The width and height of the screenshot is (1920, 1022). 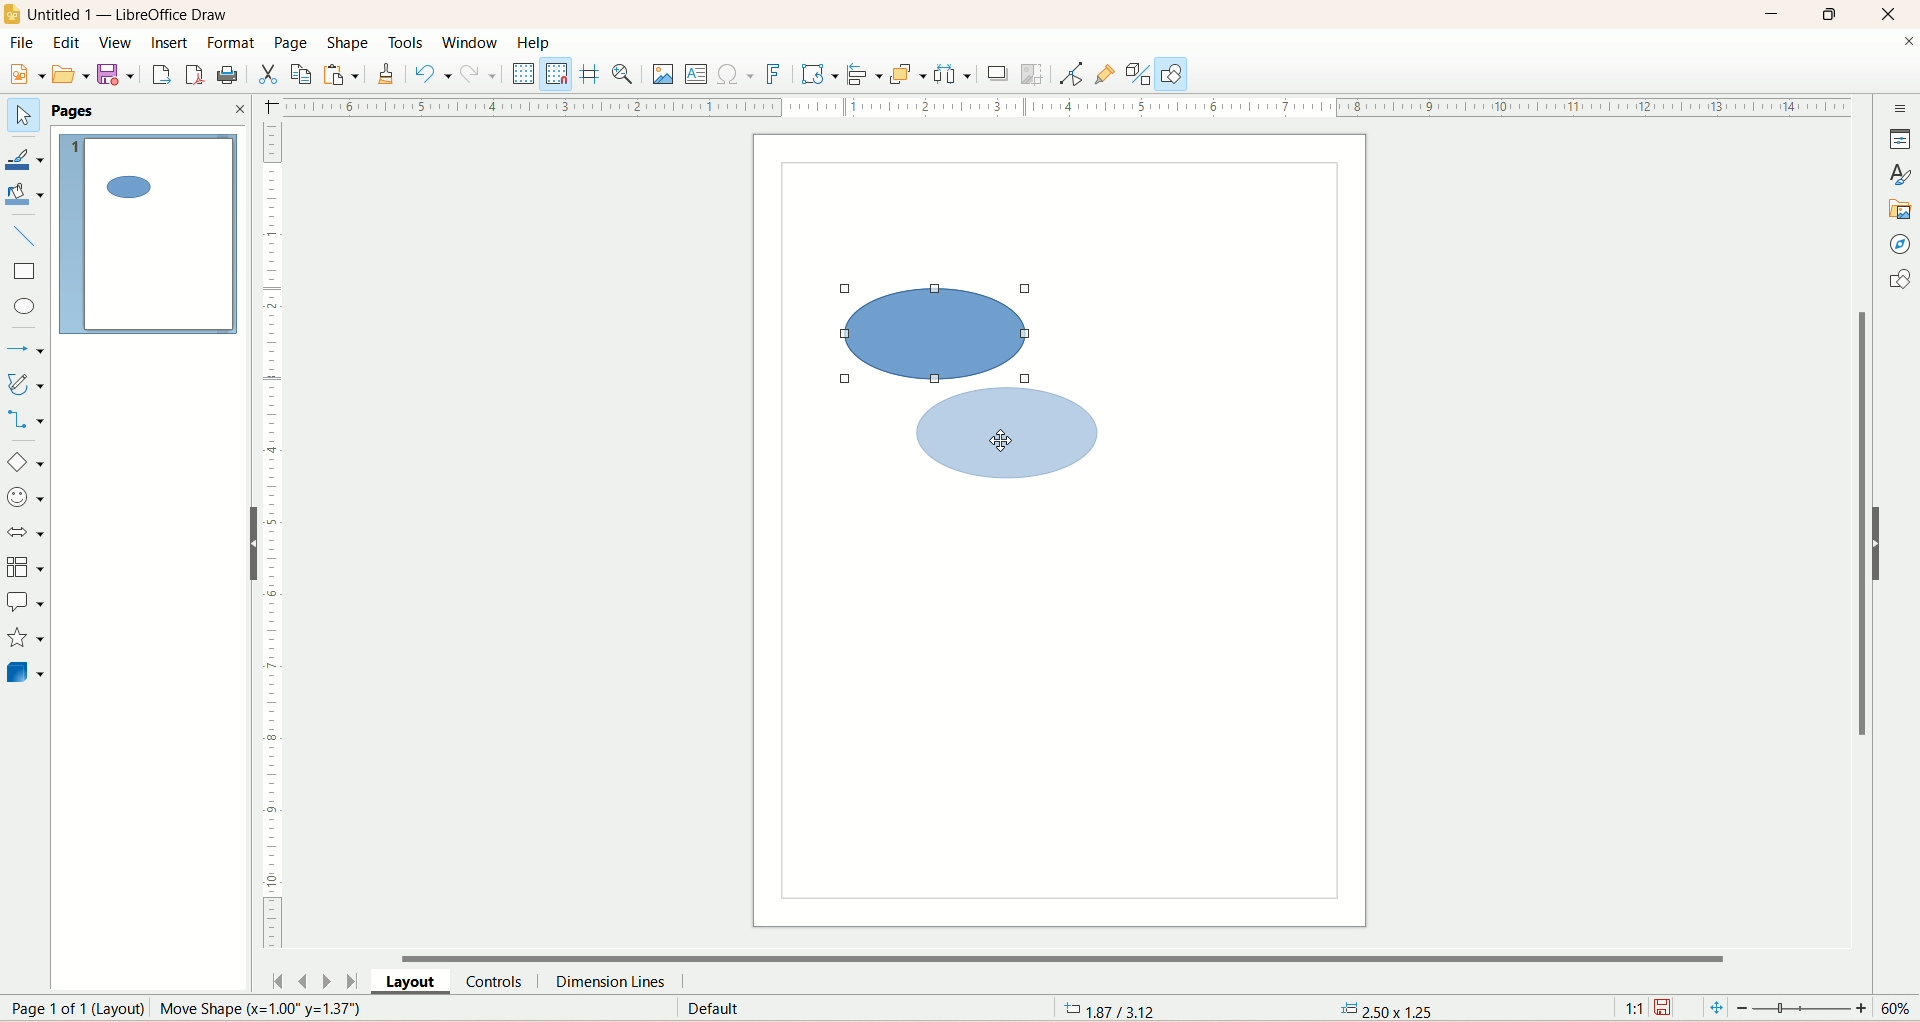 I want to click on select, so click(x=24, y=116).